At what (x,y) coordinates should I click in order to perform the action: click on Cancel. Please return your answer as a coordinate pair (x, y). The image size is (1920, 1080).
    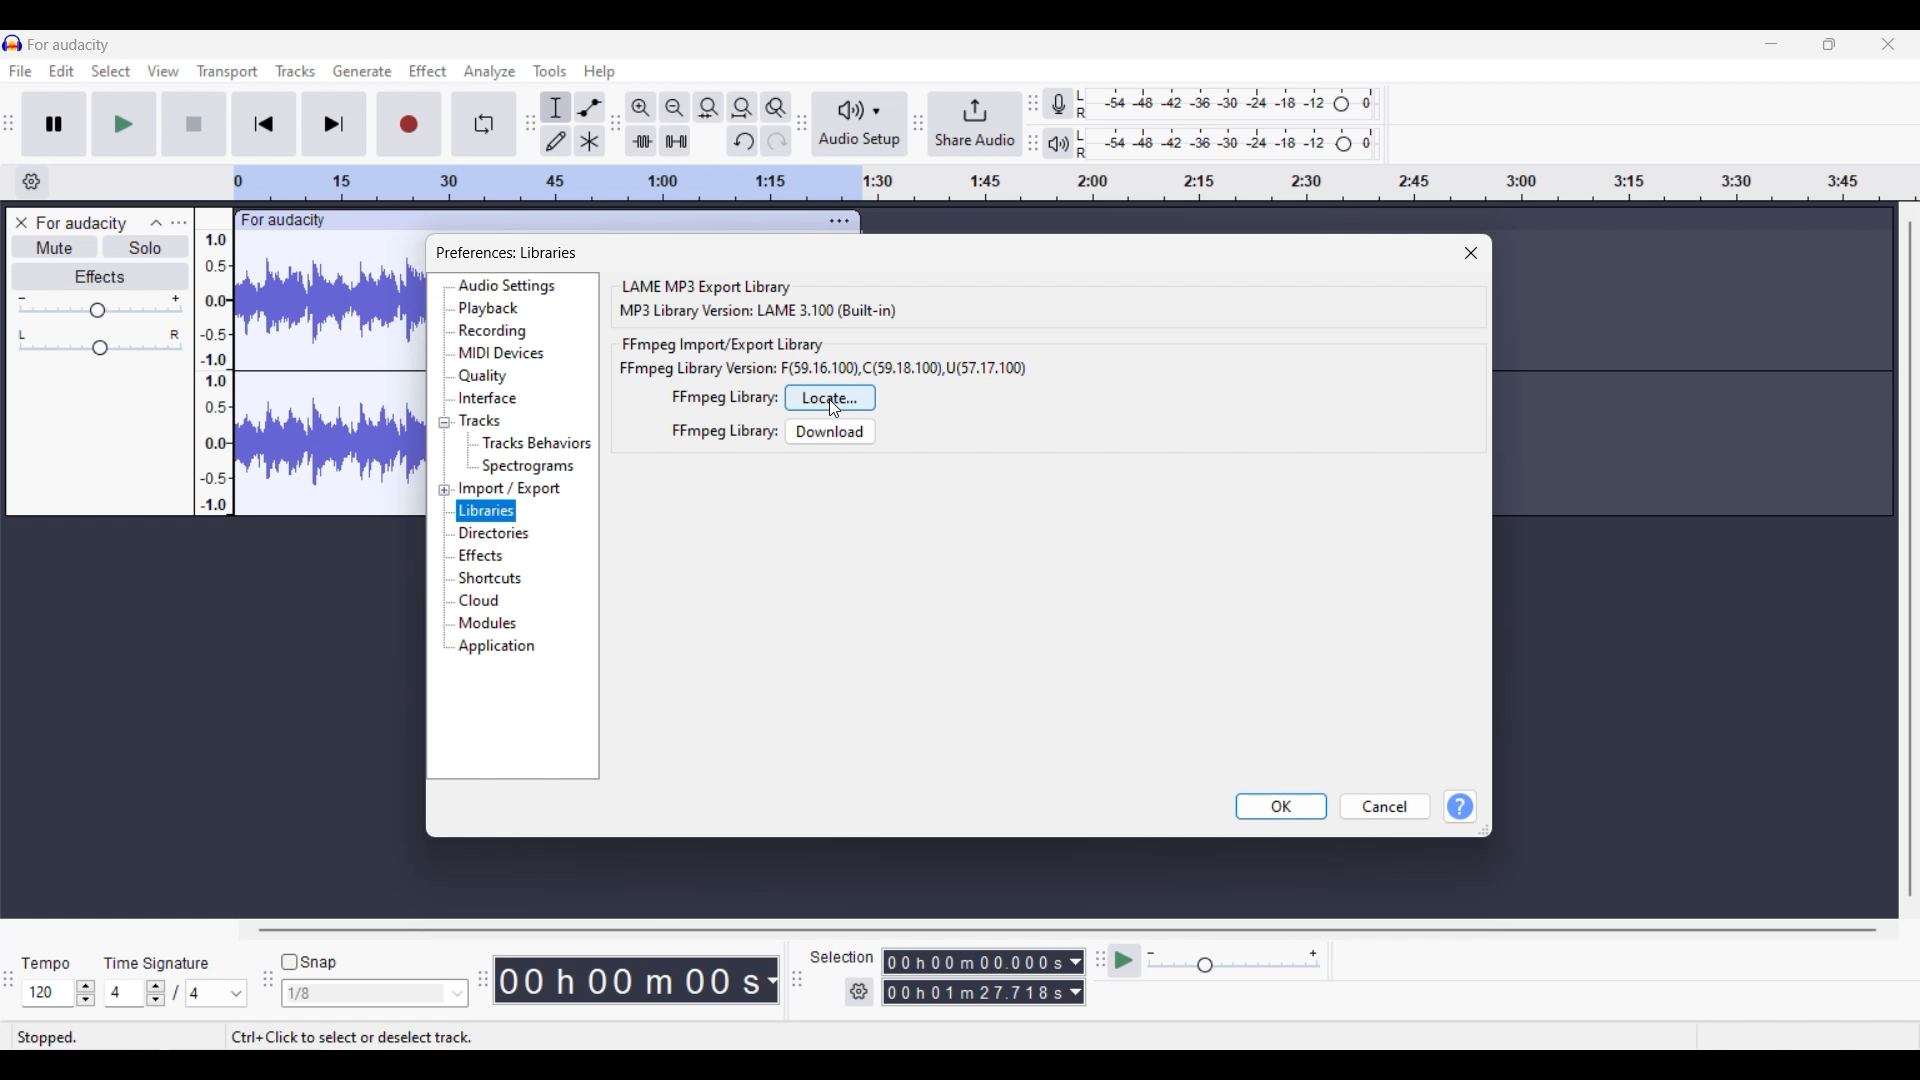
    Looking at the image, I should click on (1385, 806).